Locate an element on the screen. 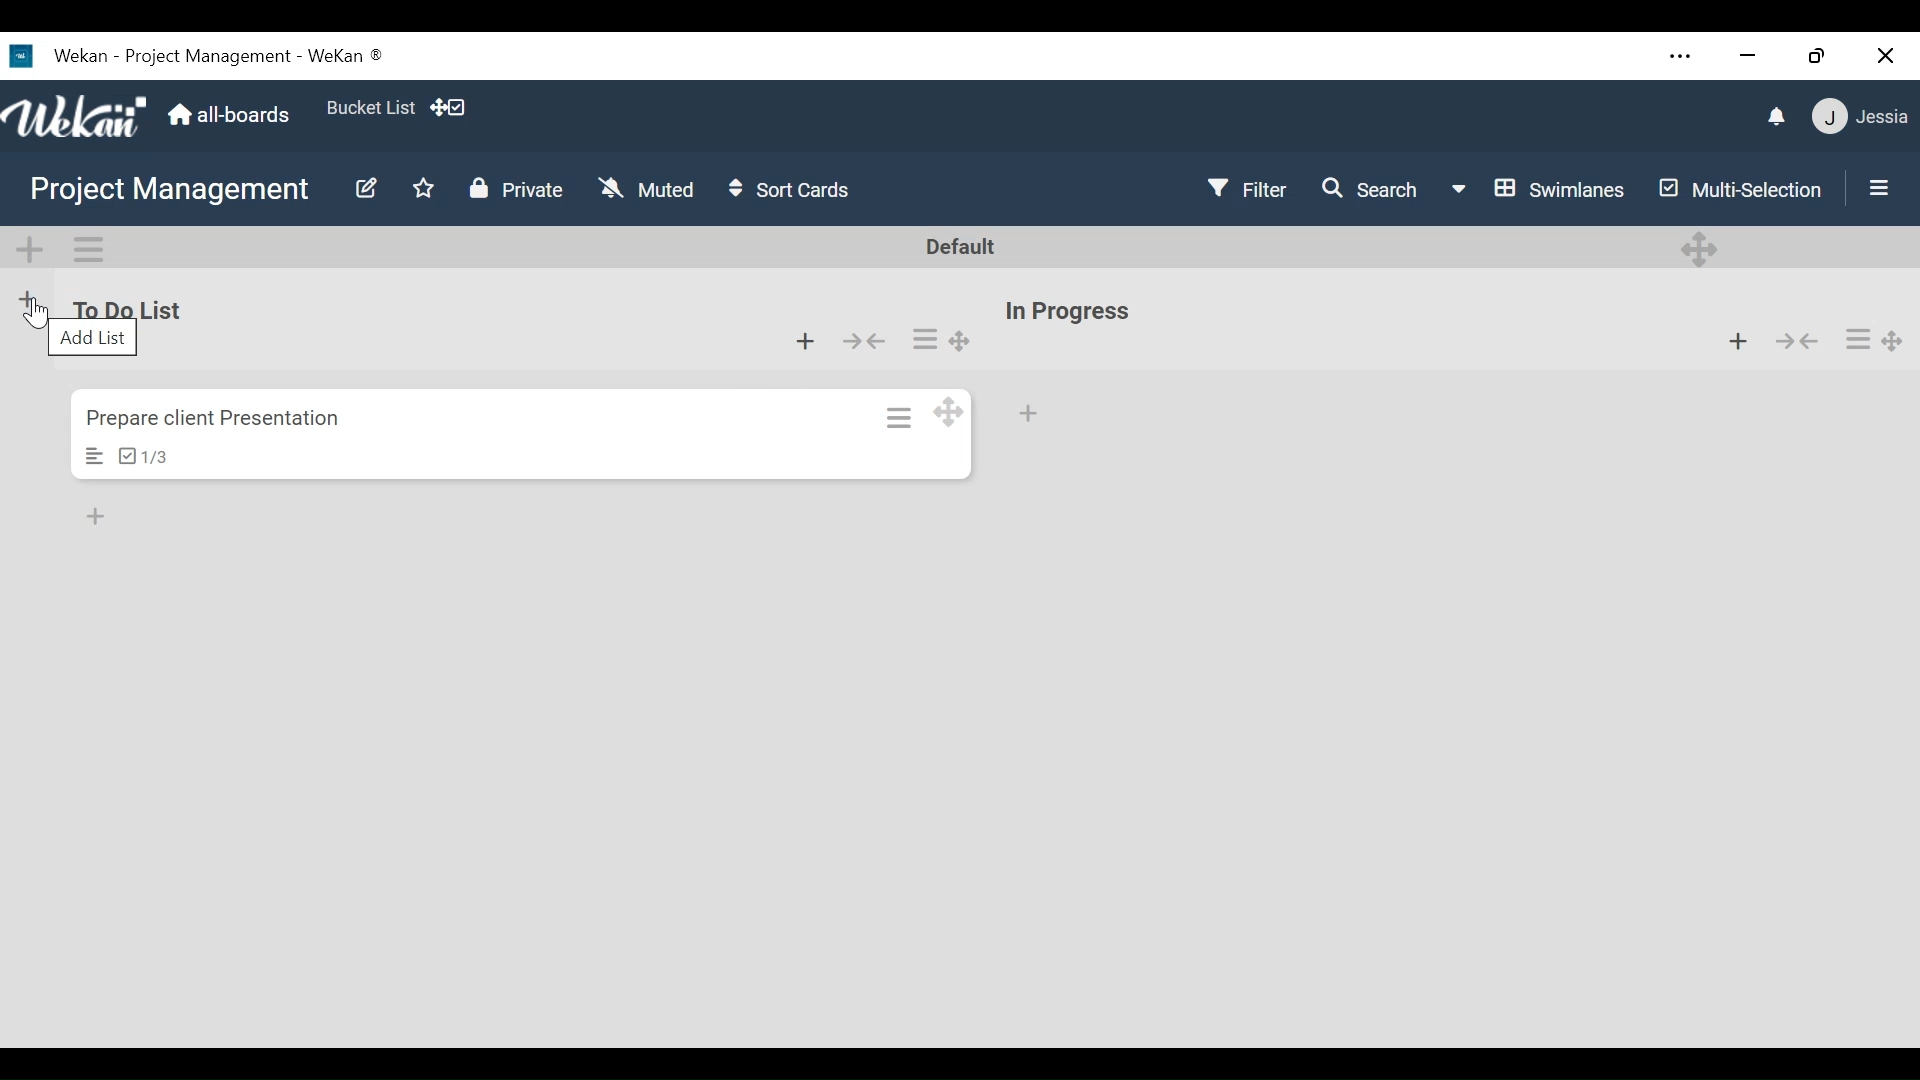 This screenshot has width=1920, height=1080. Private is located at coordinates (518, 188).